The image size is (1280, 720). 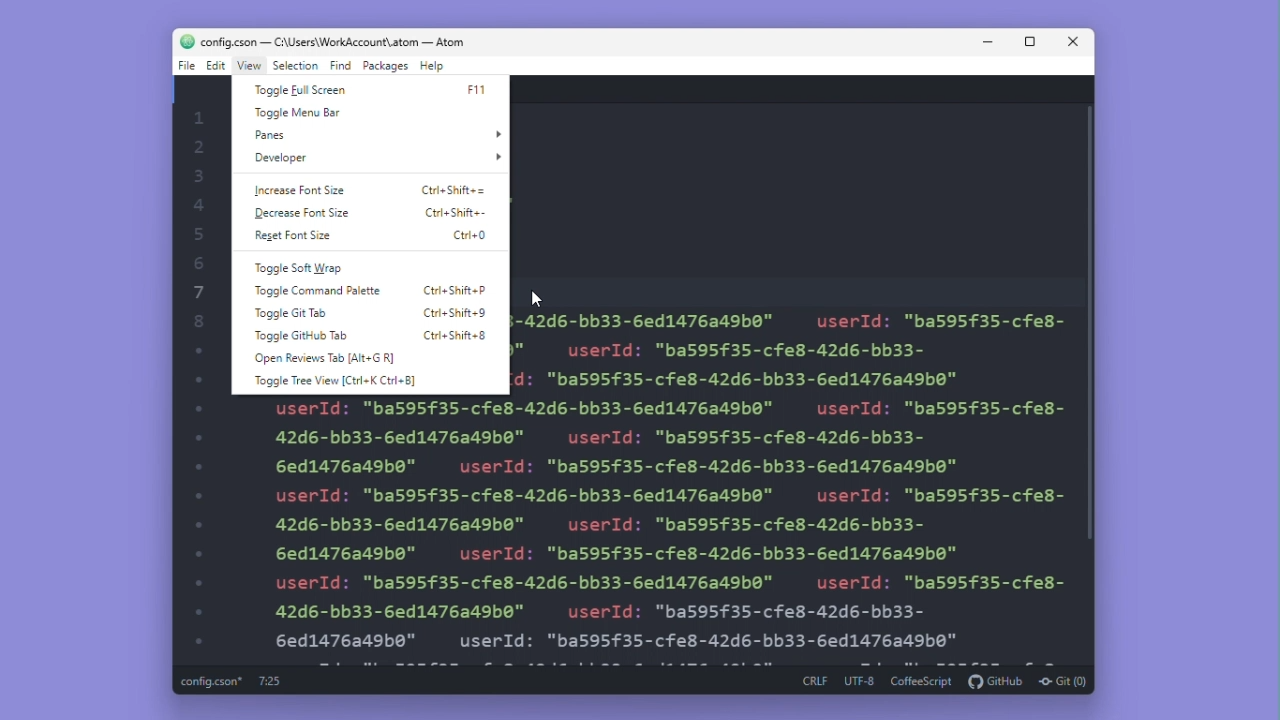 What do you see at coordinates (457, 290) in the screenshot?
I see `ctrl+shift+p` at bounding box center [457, 290].